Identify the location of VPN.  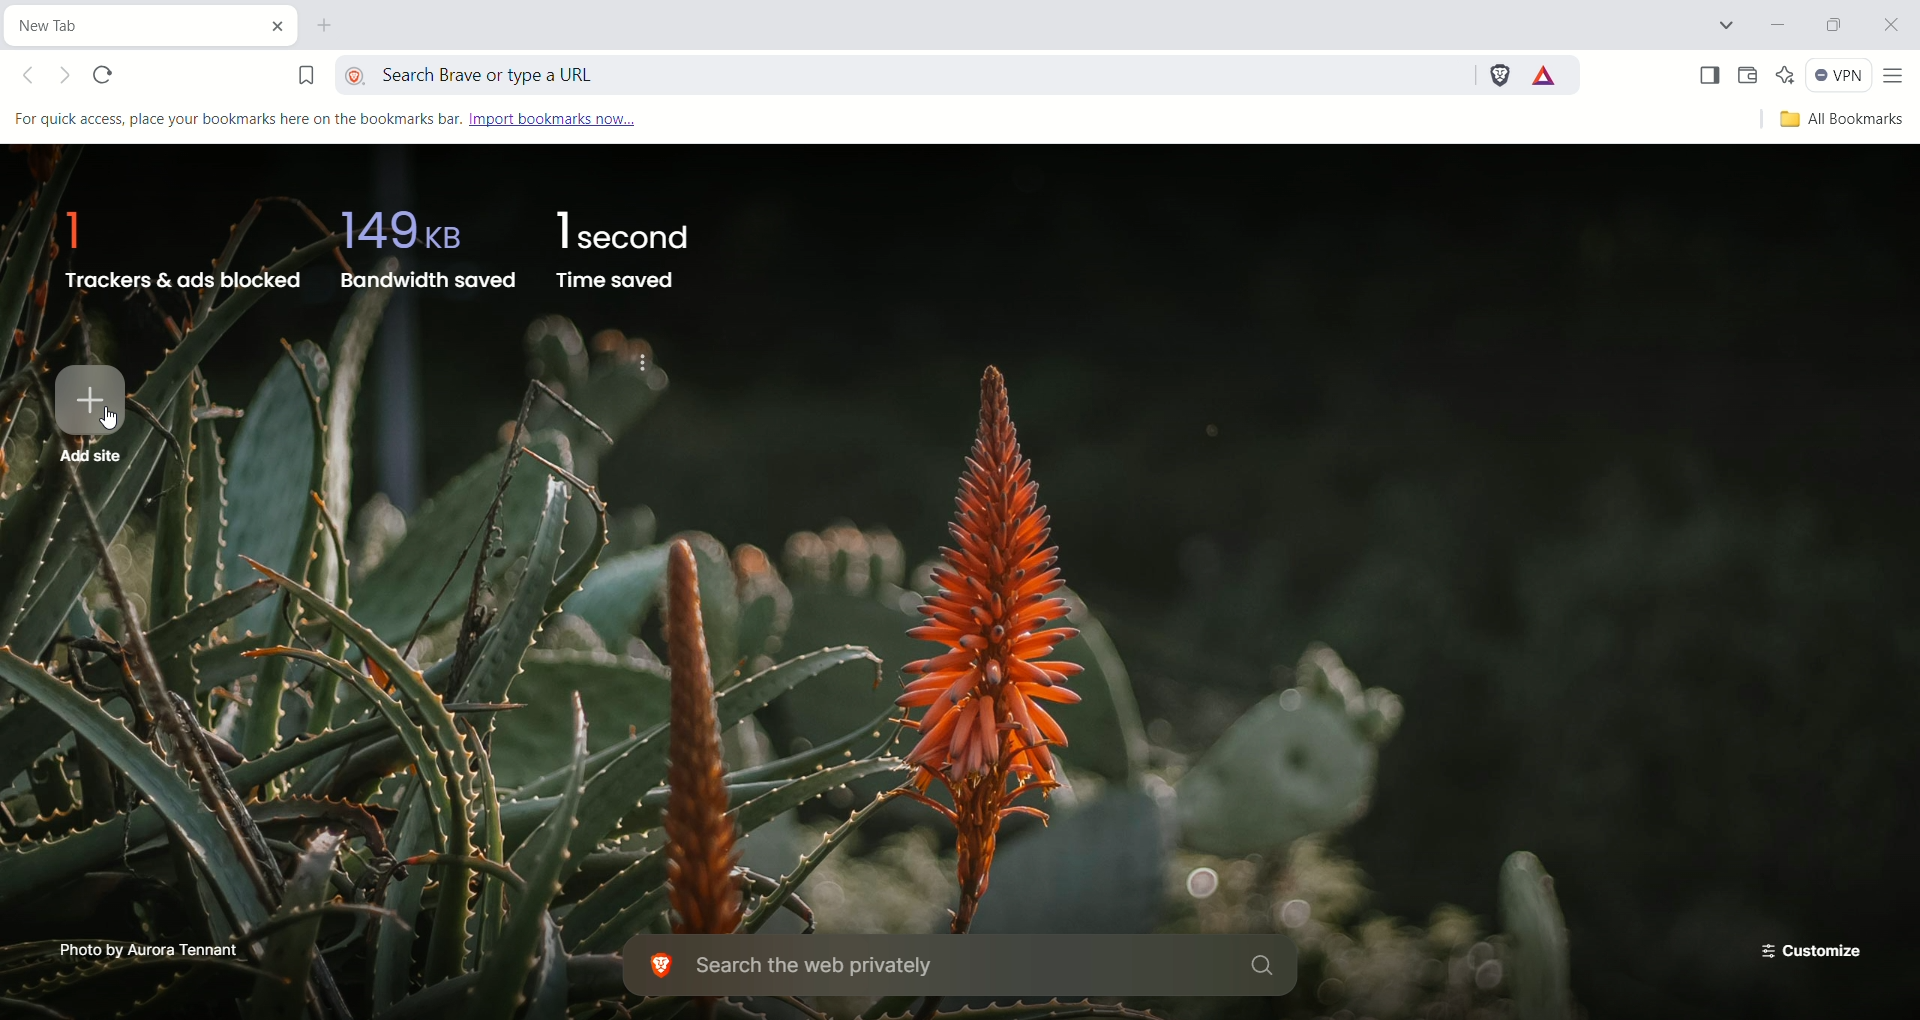
(1839, 77).